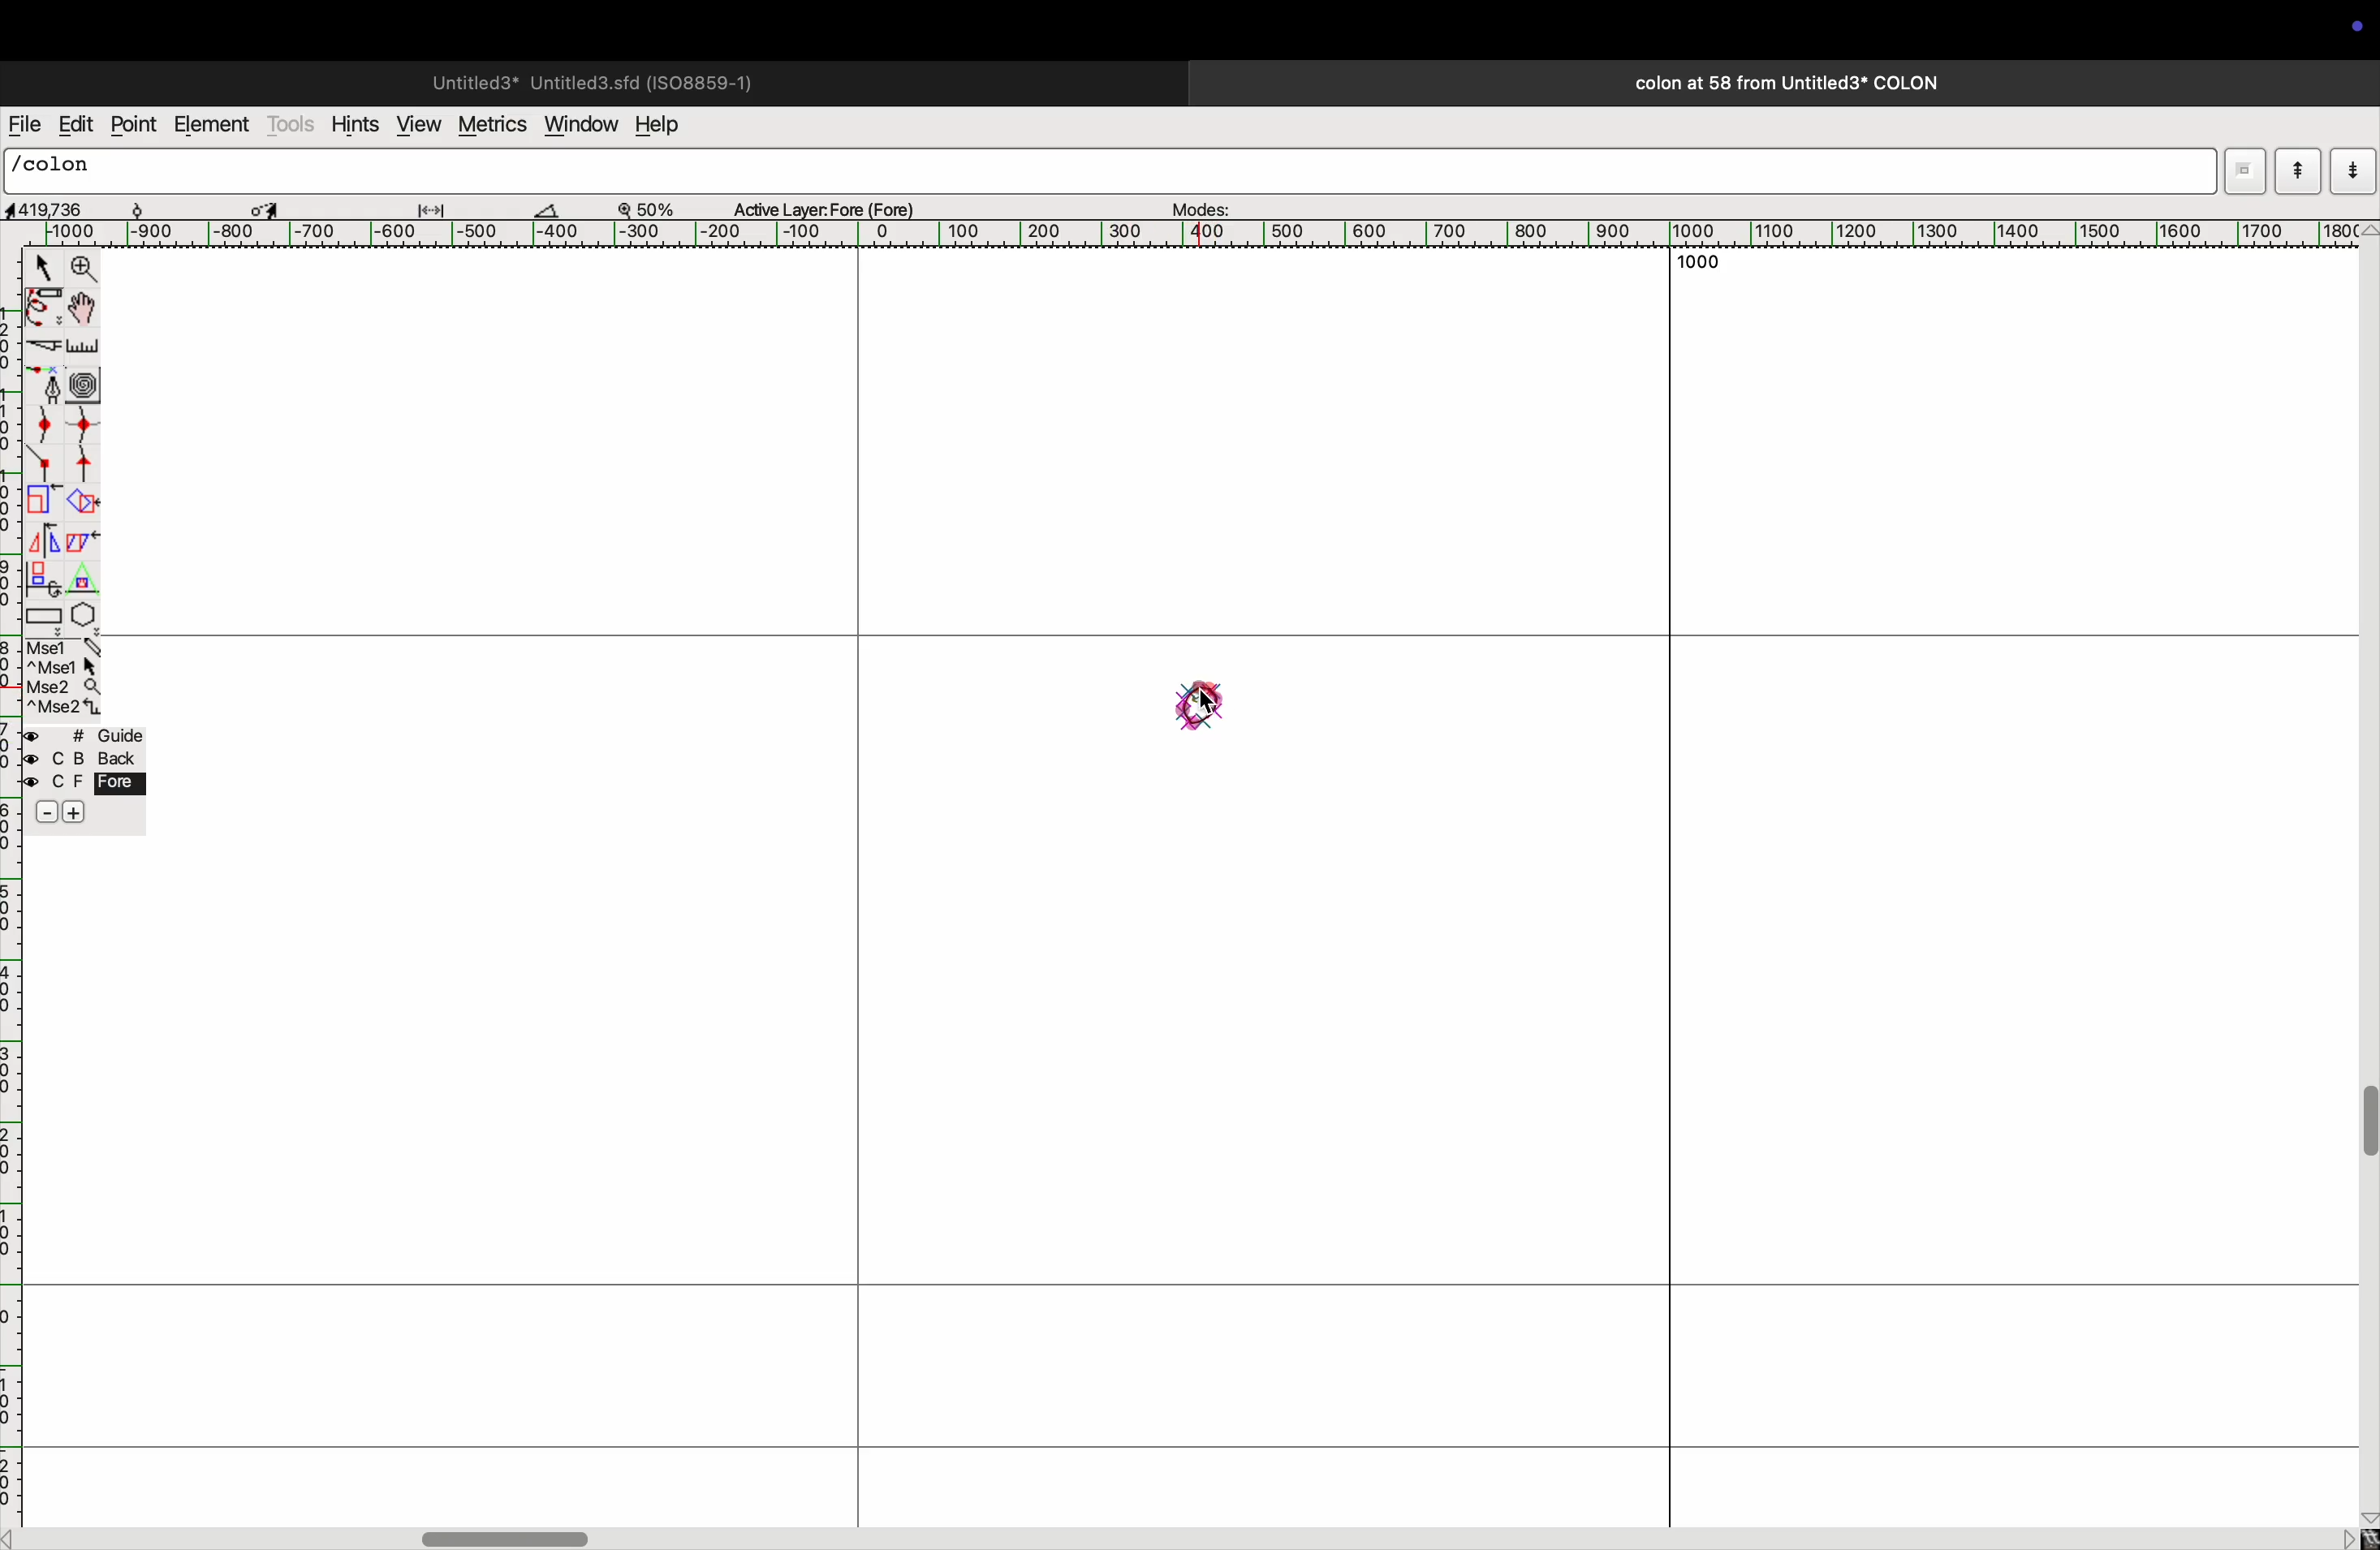 This screenshot has width=2380, height=1550. What do you see at coordinates (1204, 204) in the screenshot?
I see `modes` at bounding box center [1204, 204].